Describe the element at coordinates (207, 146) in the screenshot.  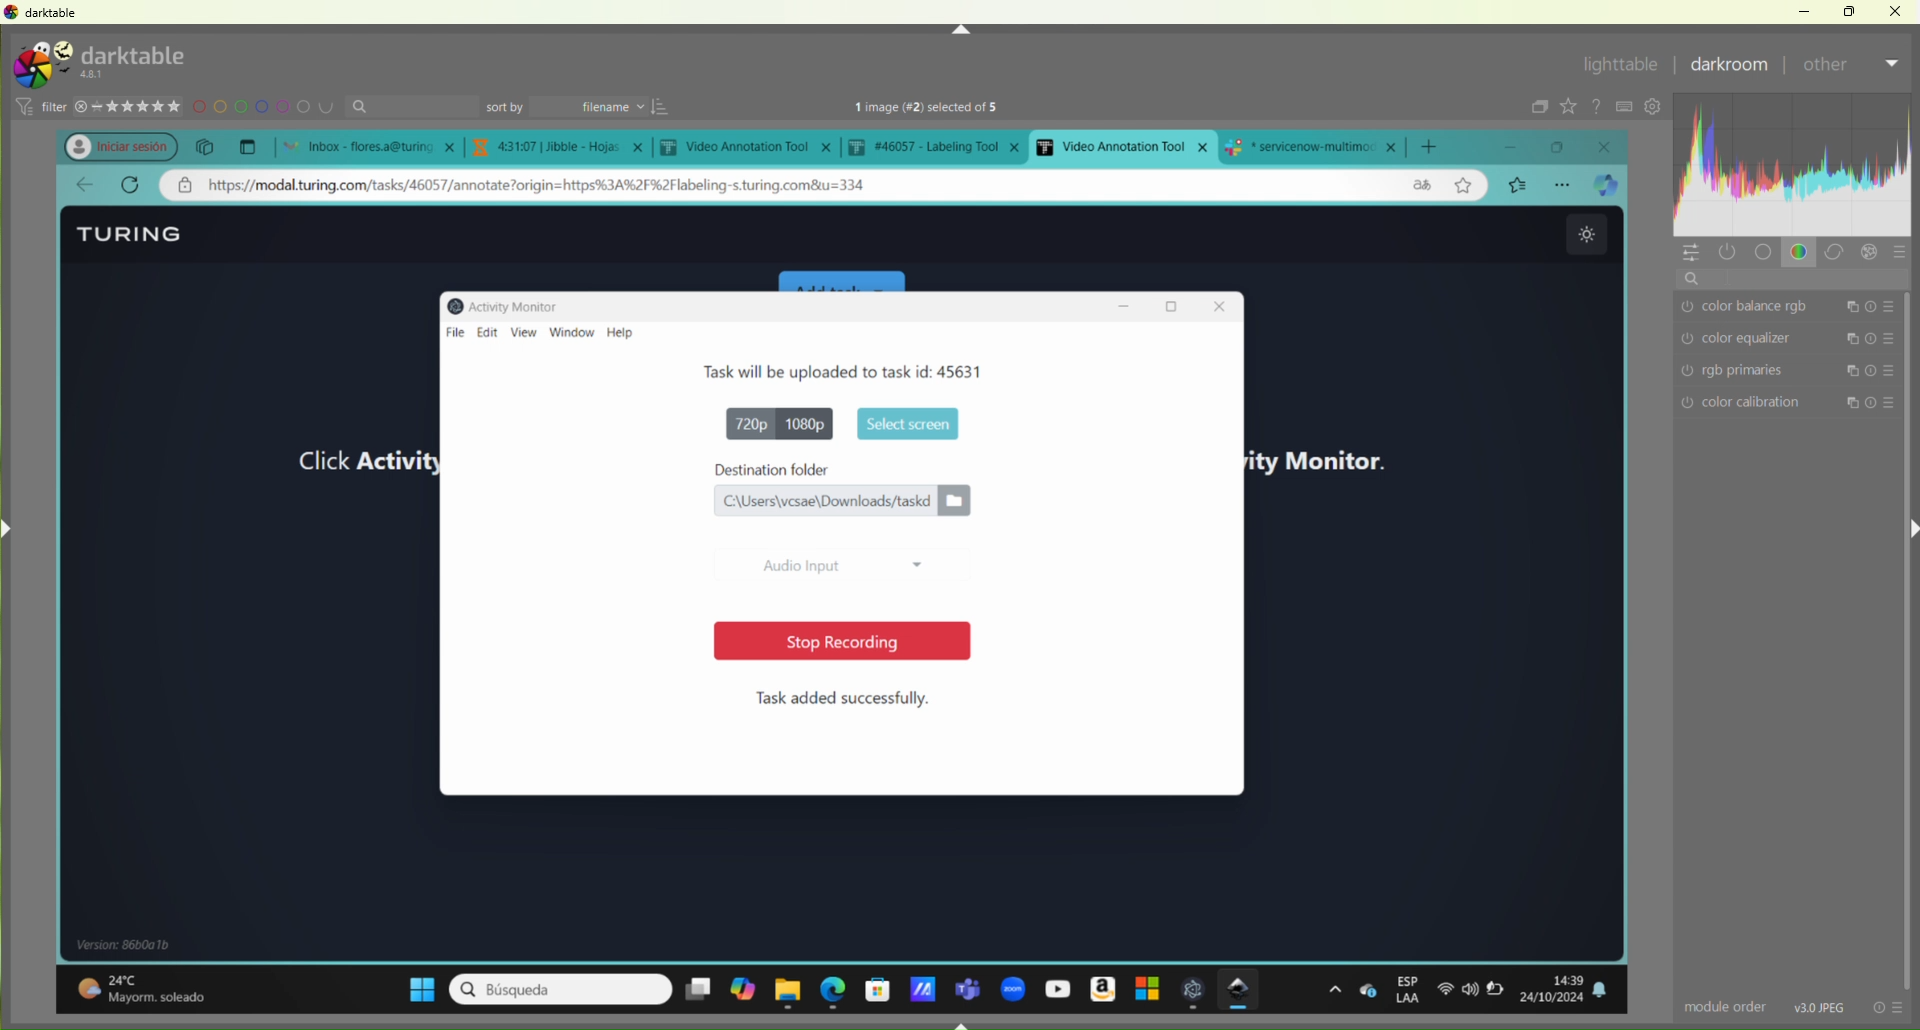
I see `copy` at that location.